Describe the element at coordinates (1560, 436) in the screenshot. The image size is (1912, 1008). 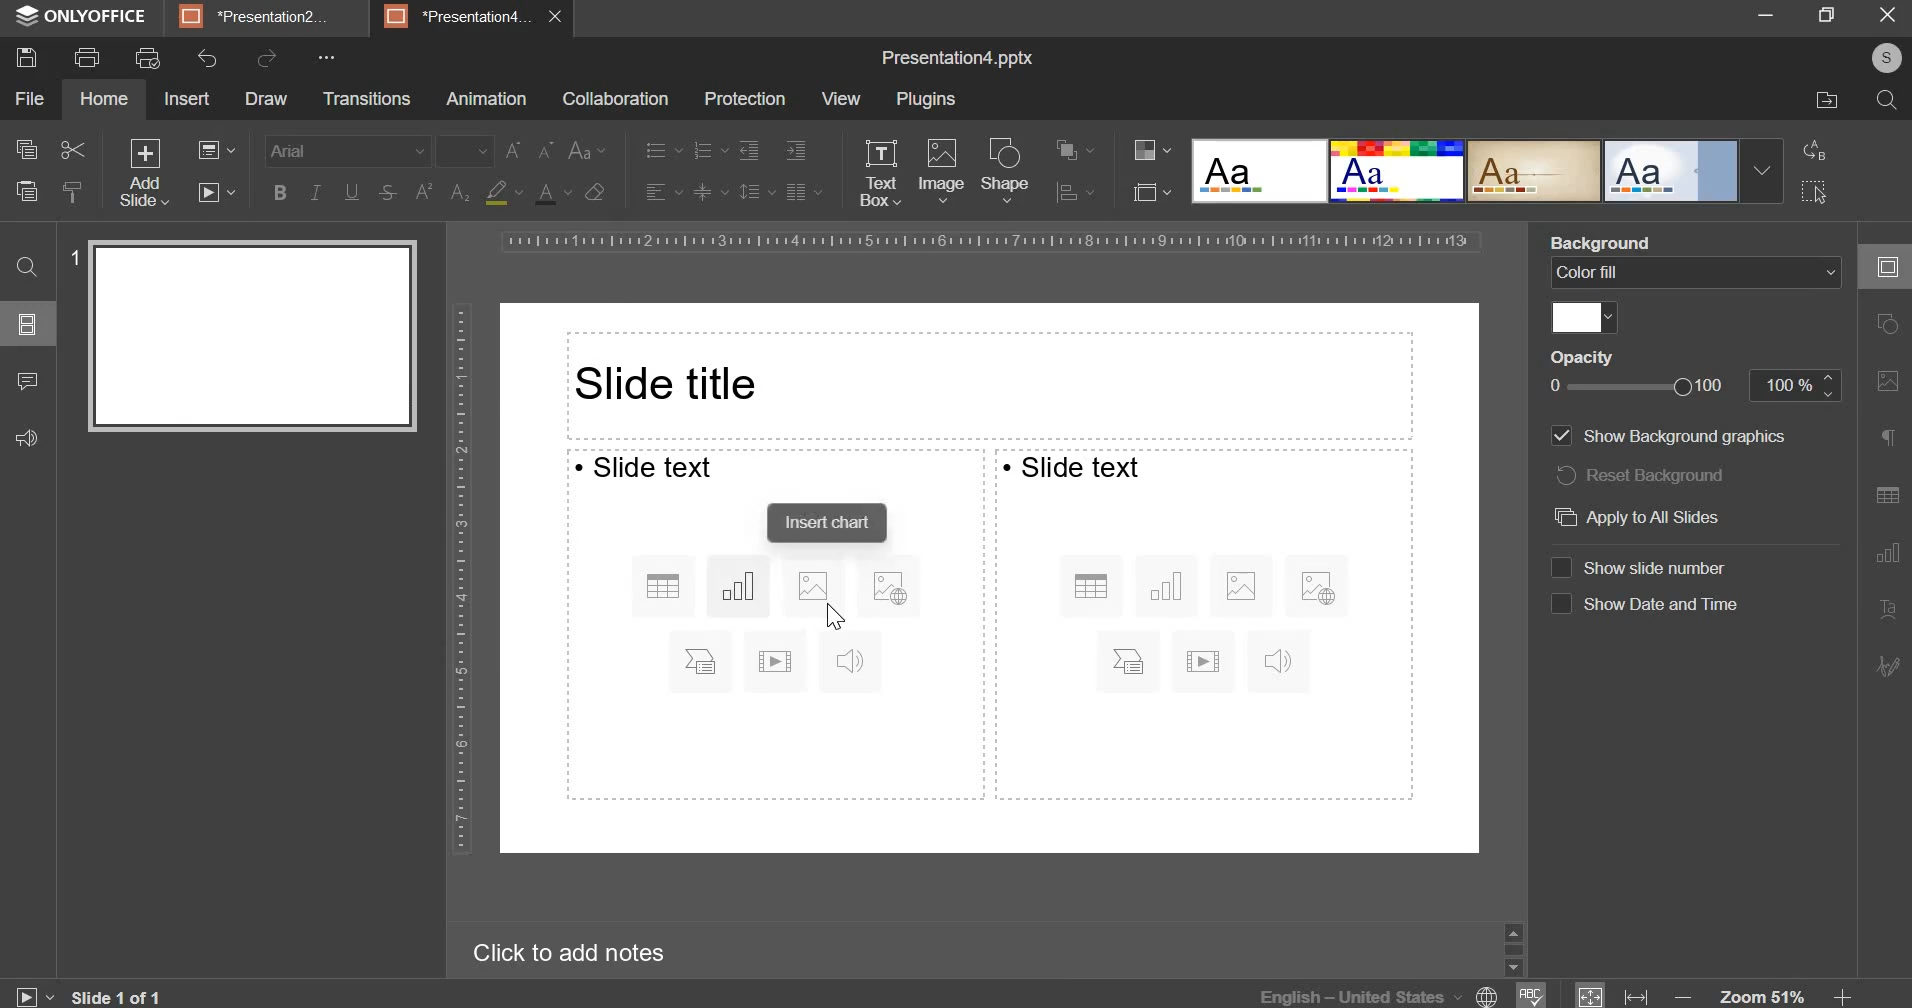
I see `show background graphics` at that location.